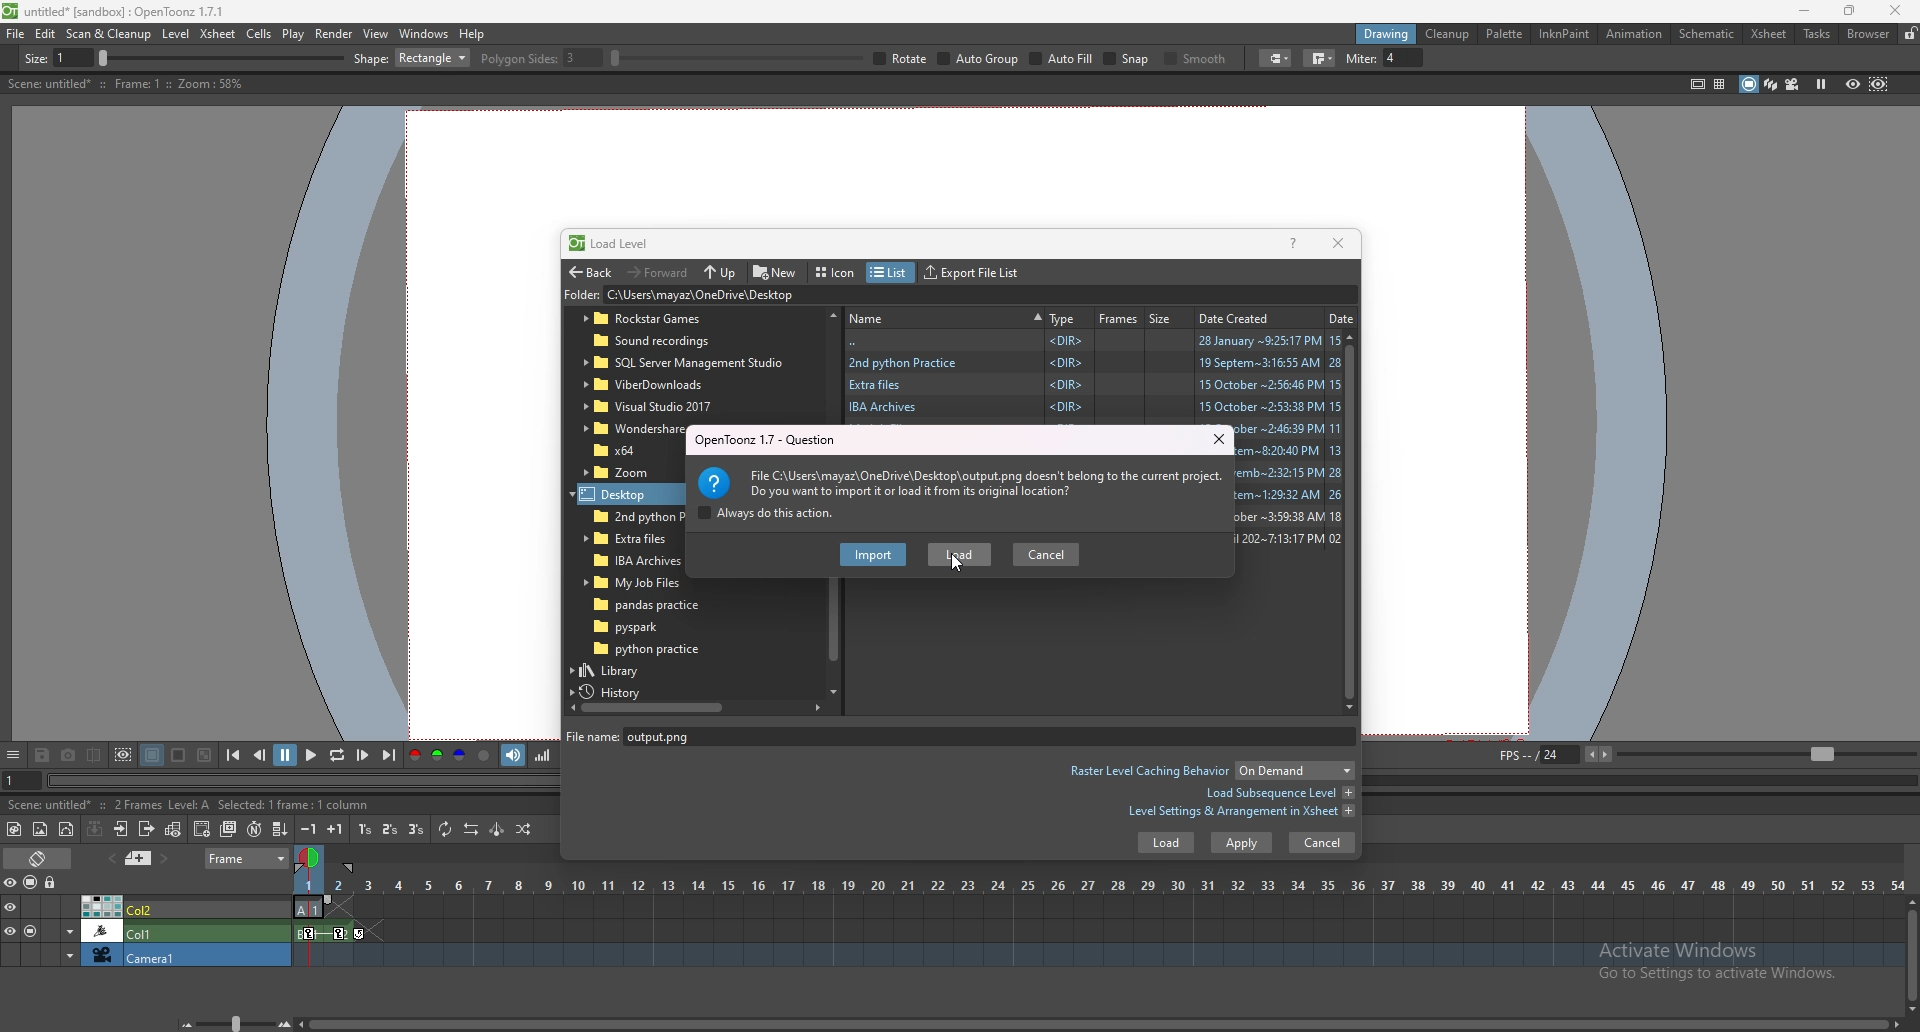 The image size is (1920, 1032). What do you see at coordinates (258, 33) in the screenshot?
I see `cells` at bounding box center [258, 33].